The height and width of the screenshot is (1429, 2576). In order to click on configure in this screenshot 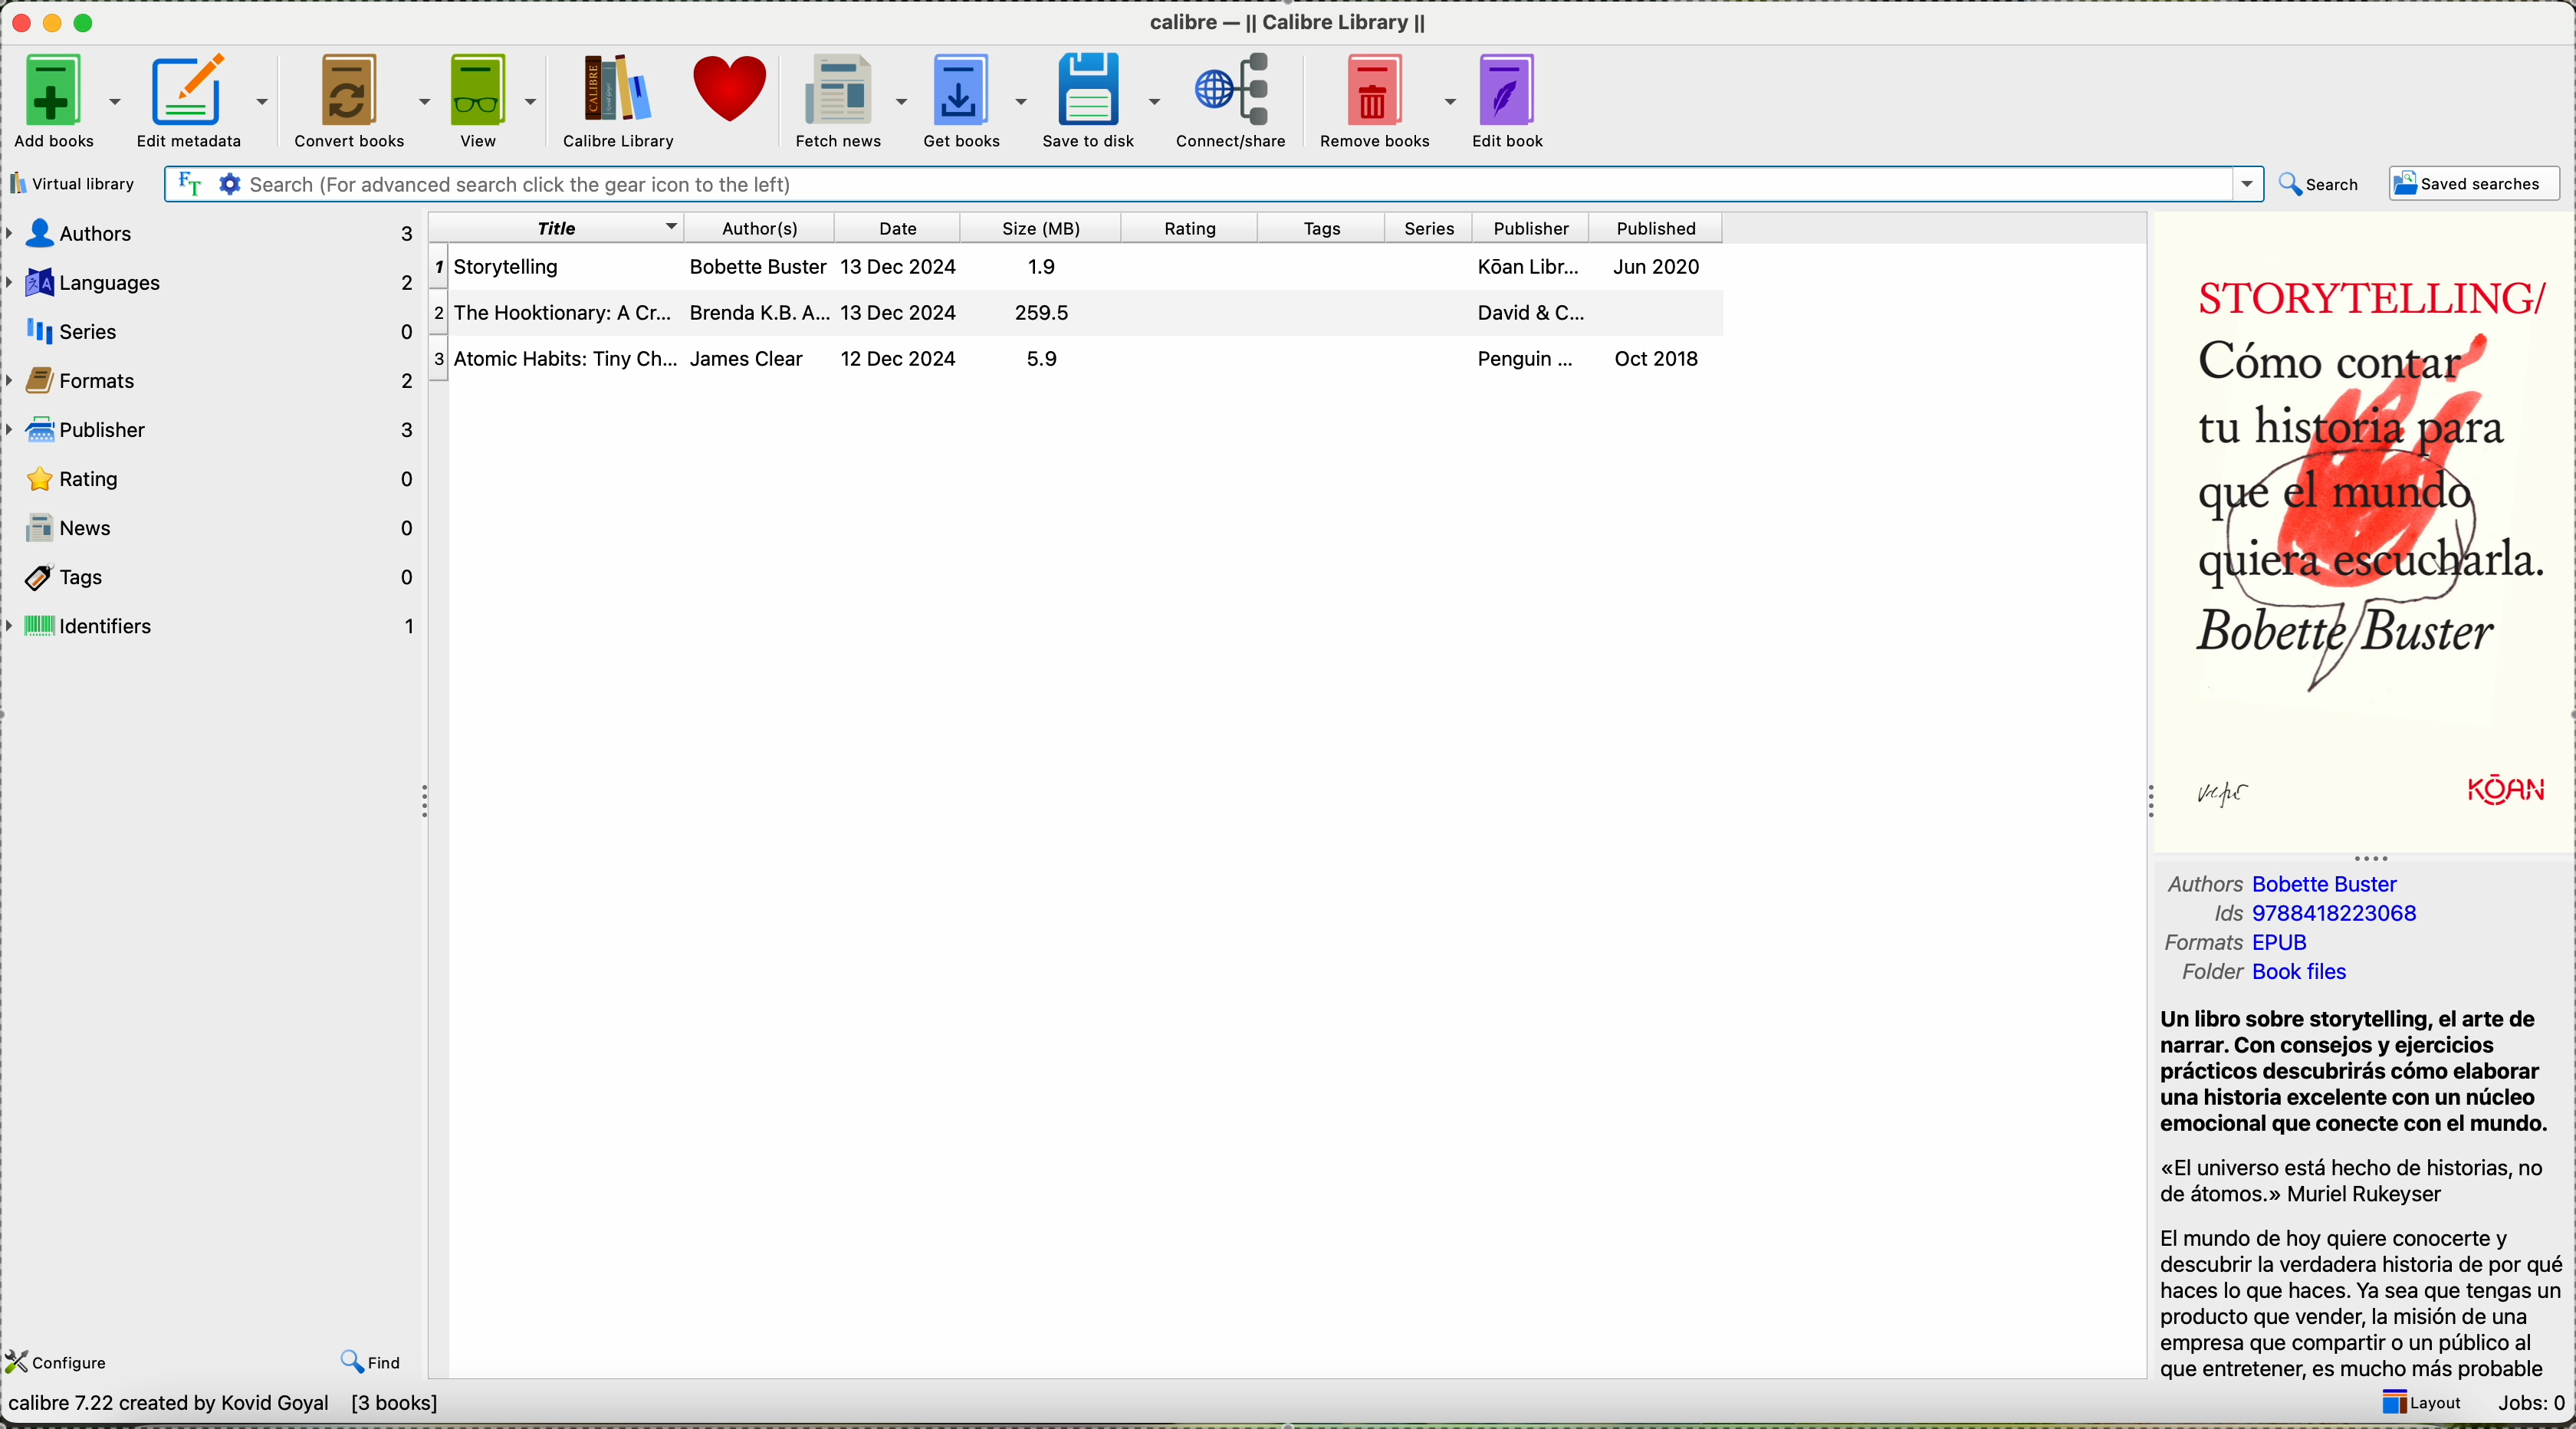, I will do `click(61, 1360)`.